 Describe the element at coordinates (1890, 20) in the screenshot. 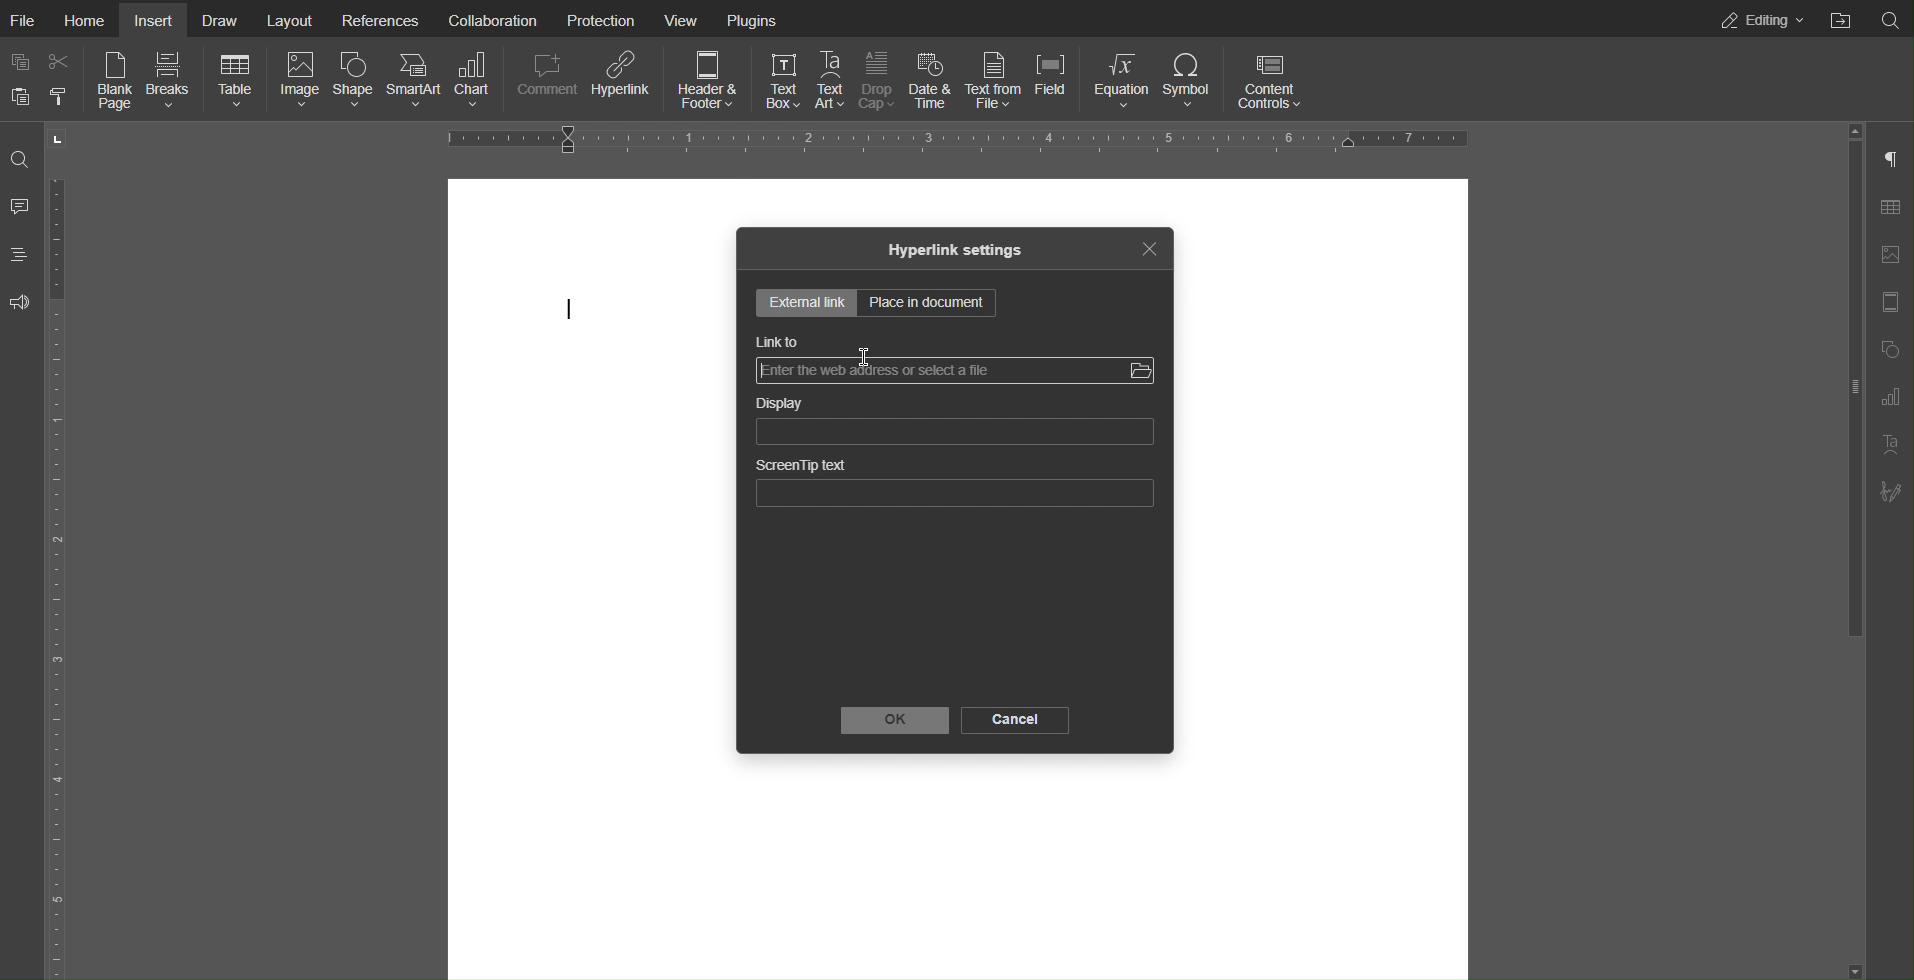

I see `Search` at that location.